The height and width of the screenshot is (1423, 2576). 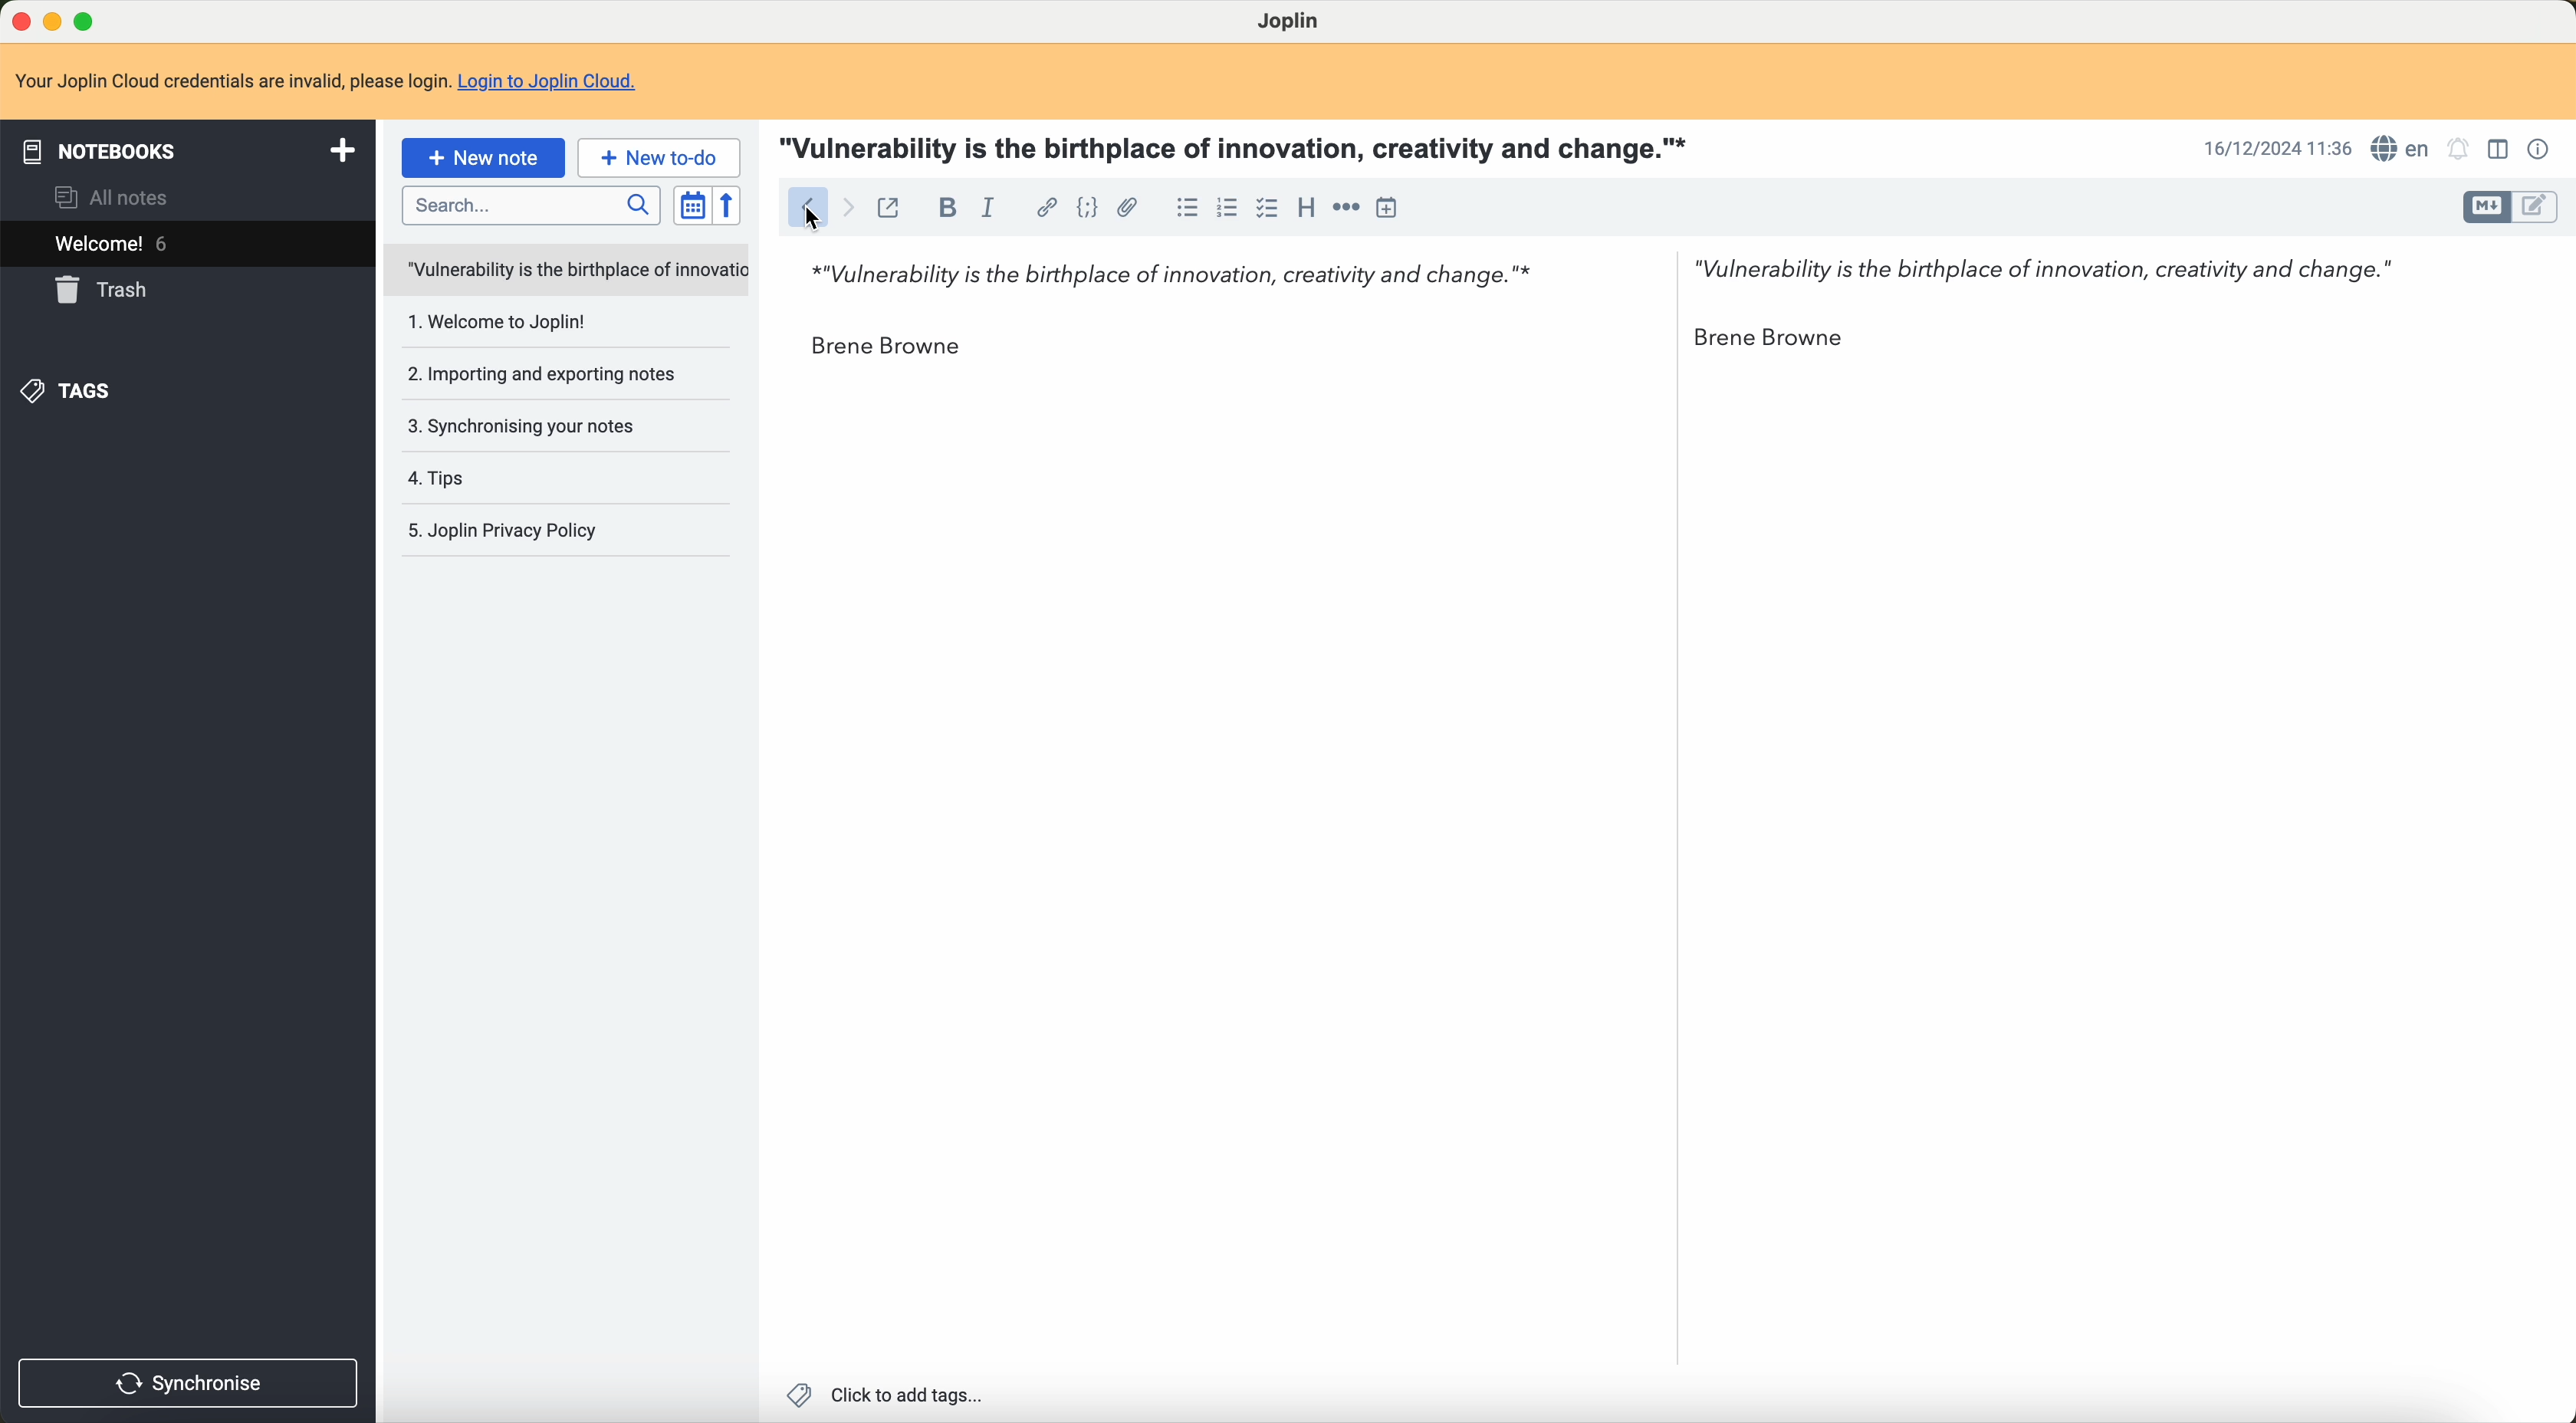 I want to click on Brene Browne, so click(x=886, y=349).